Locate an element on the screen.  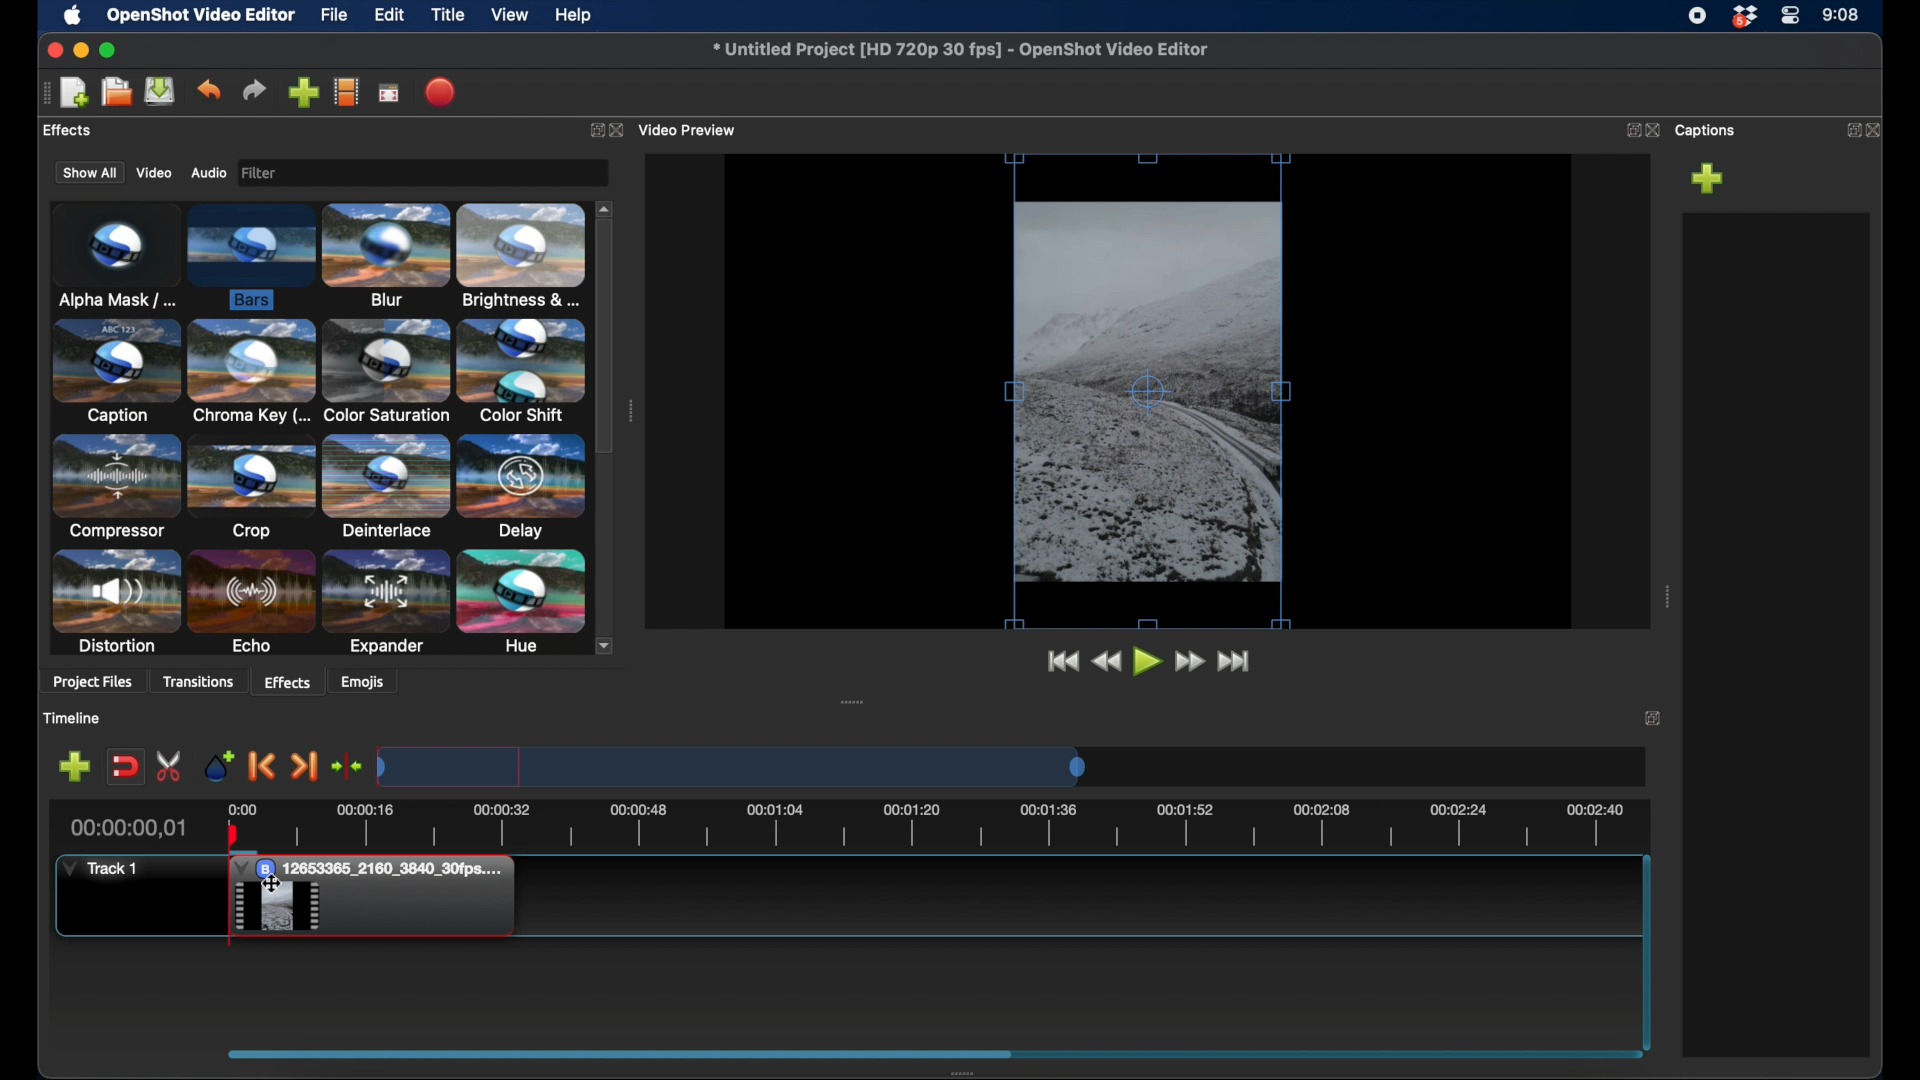
next marker is located at coordinates (304, 766).